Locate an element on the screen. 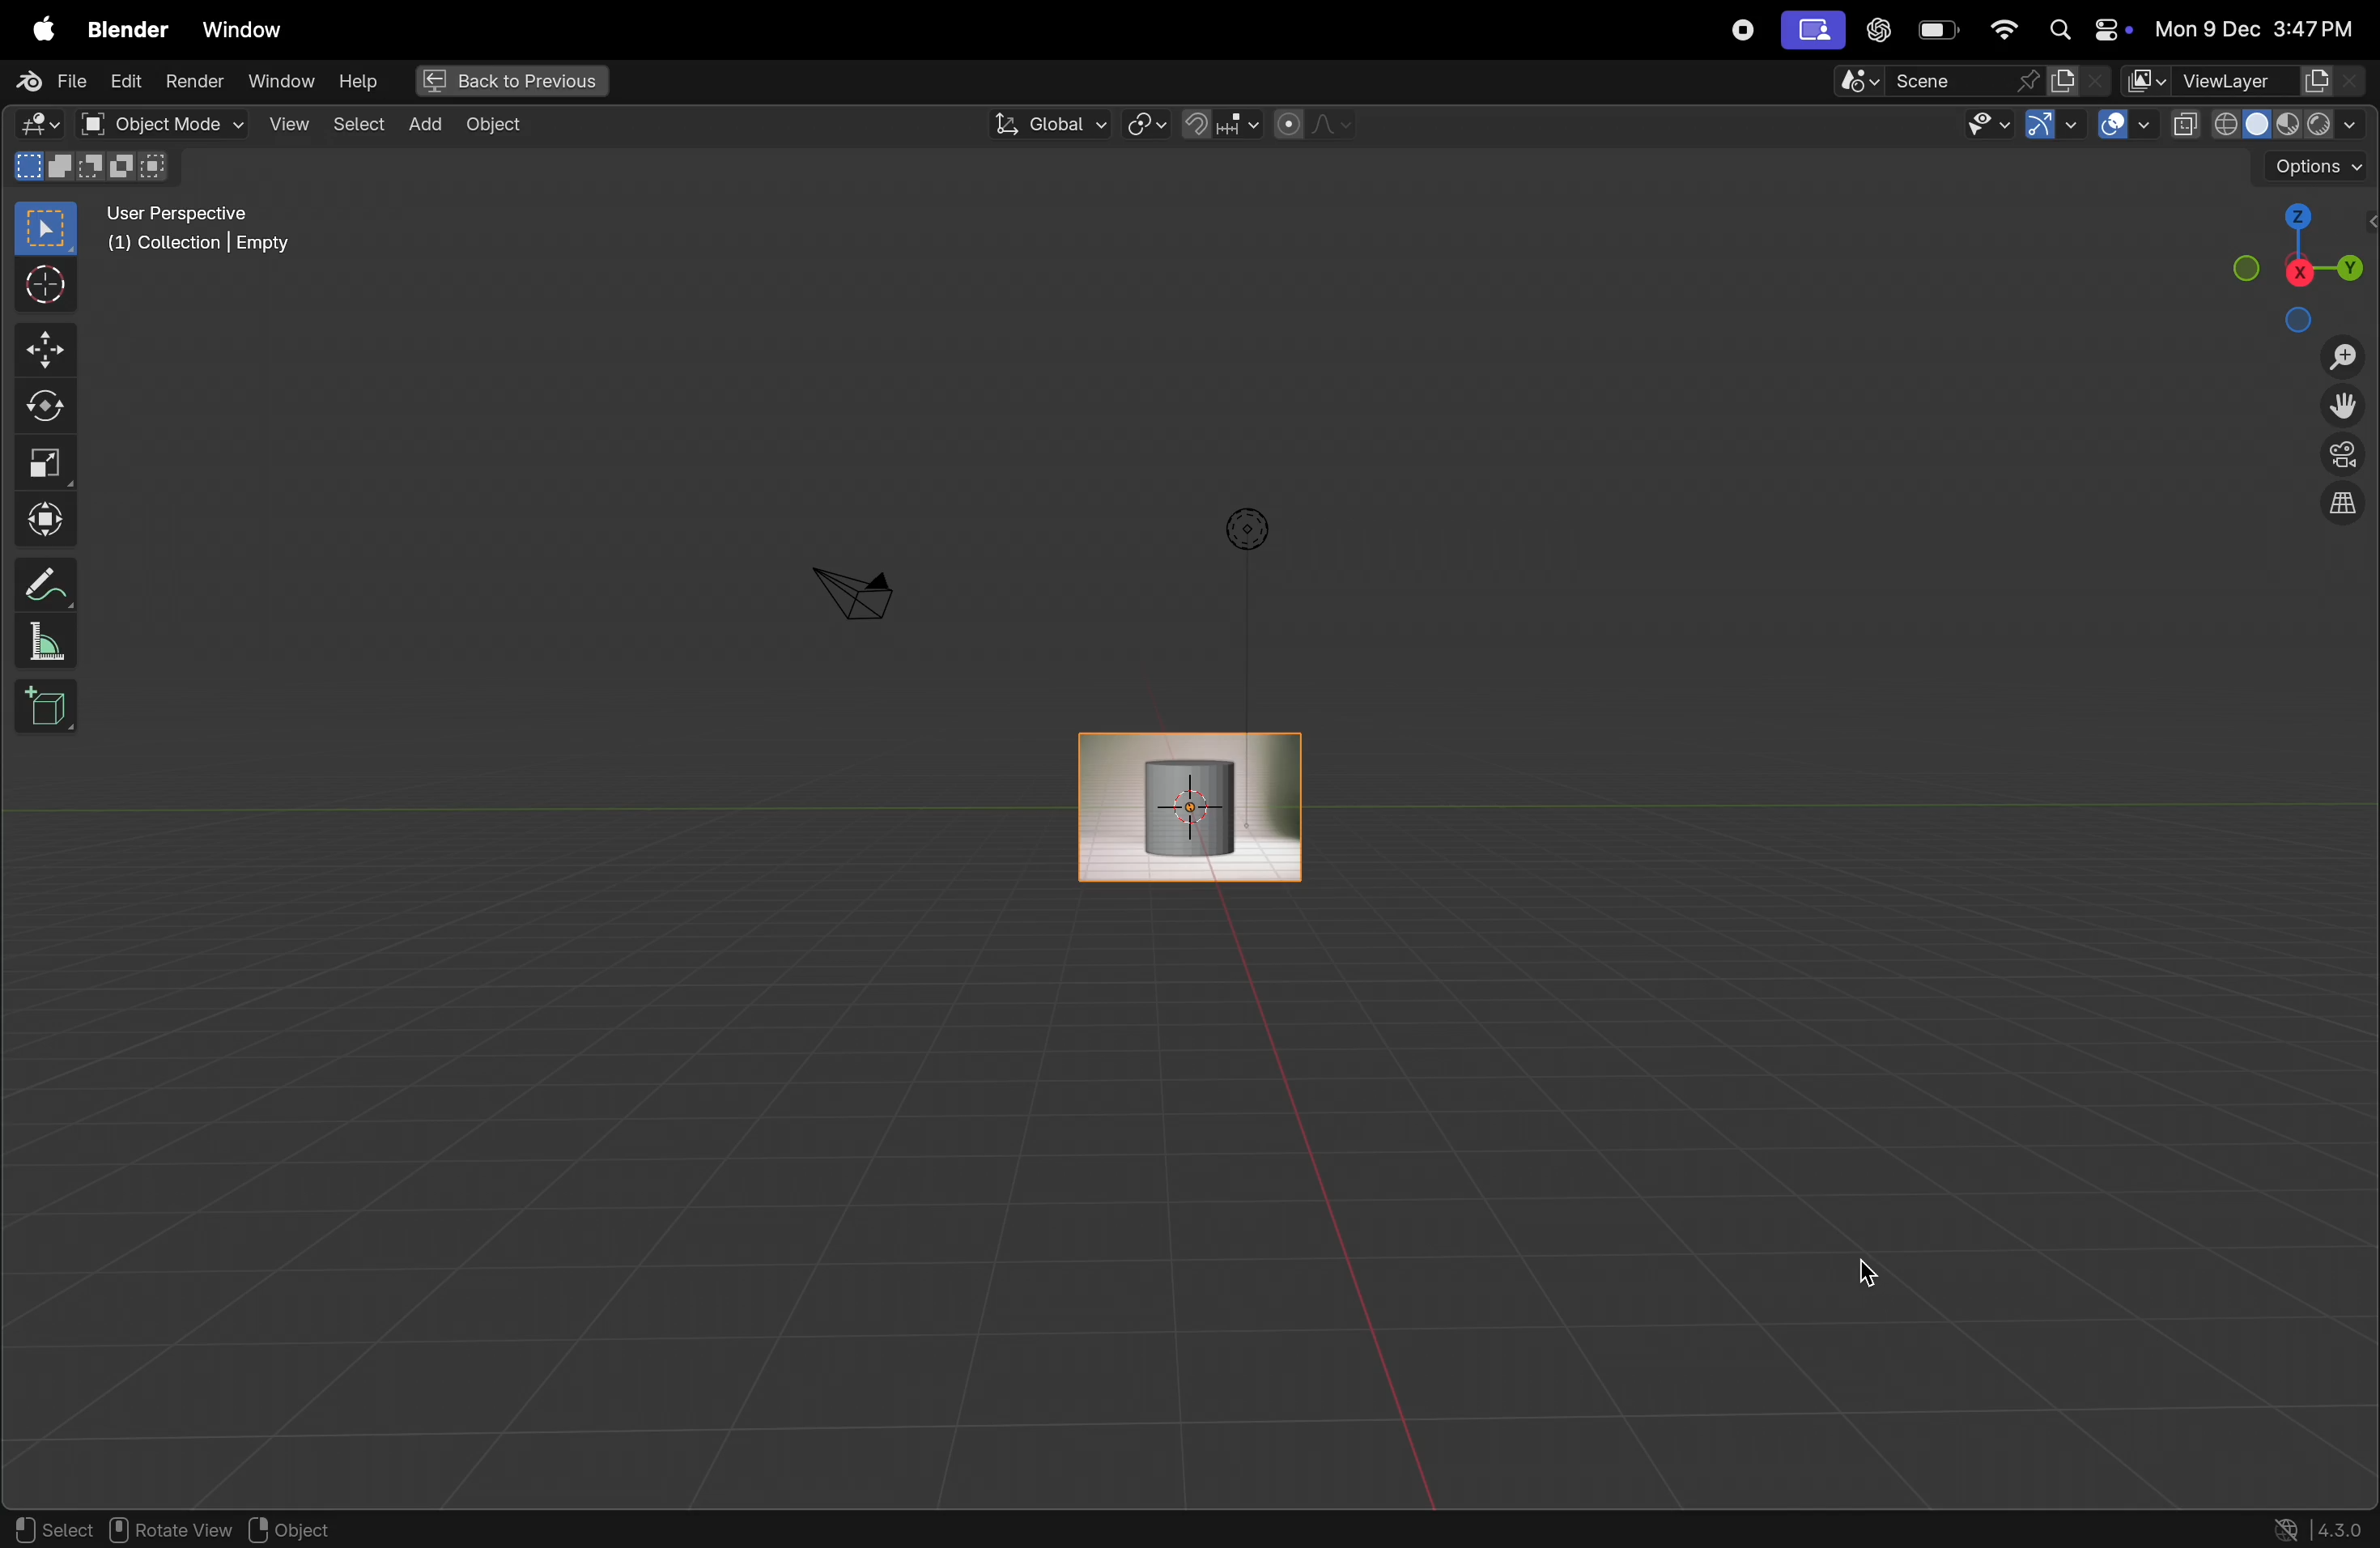 This screenshot has height=1548, width=2380. Windows is located at coordinates (243, 25).